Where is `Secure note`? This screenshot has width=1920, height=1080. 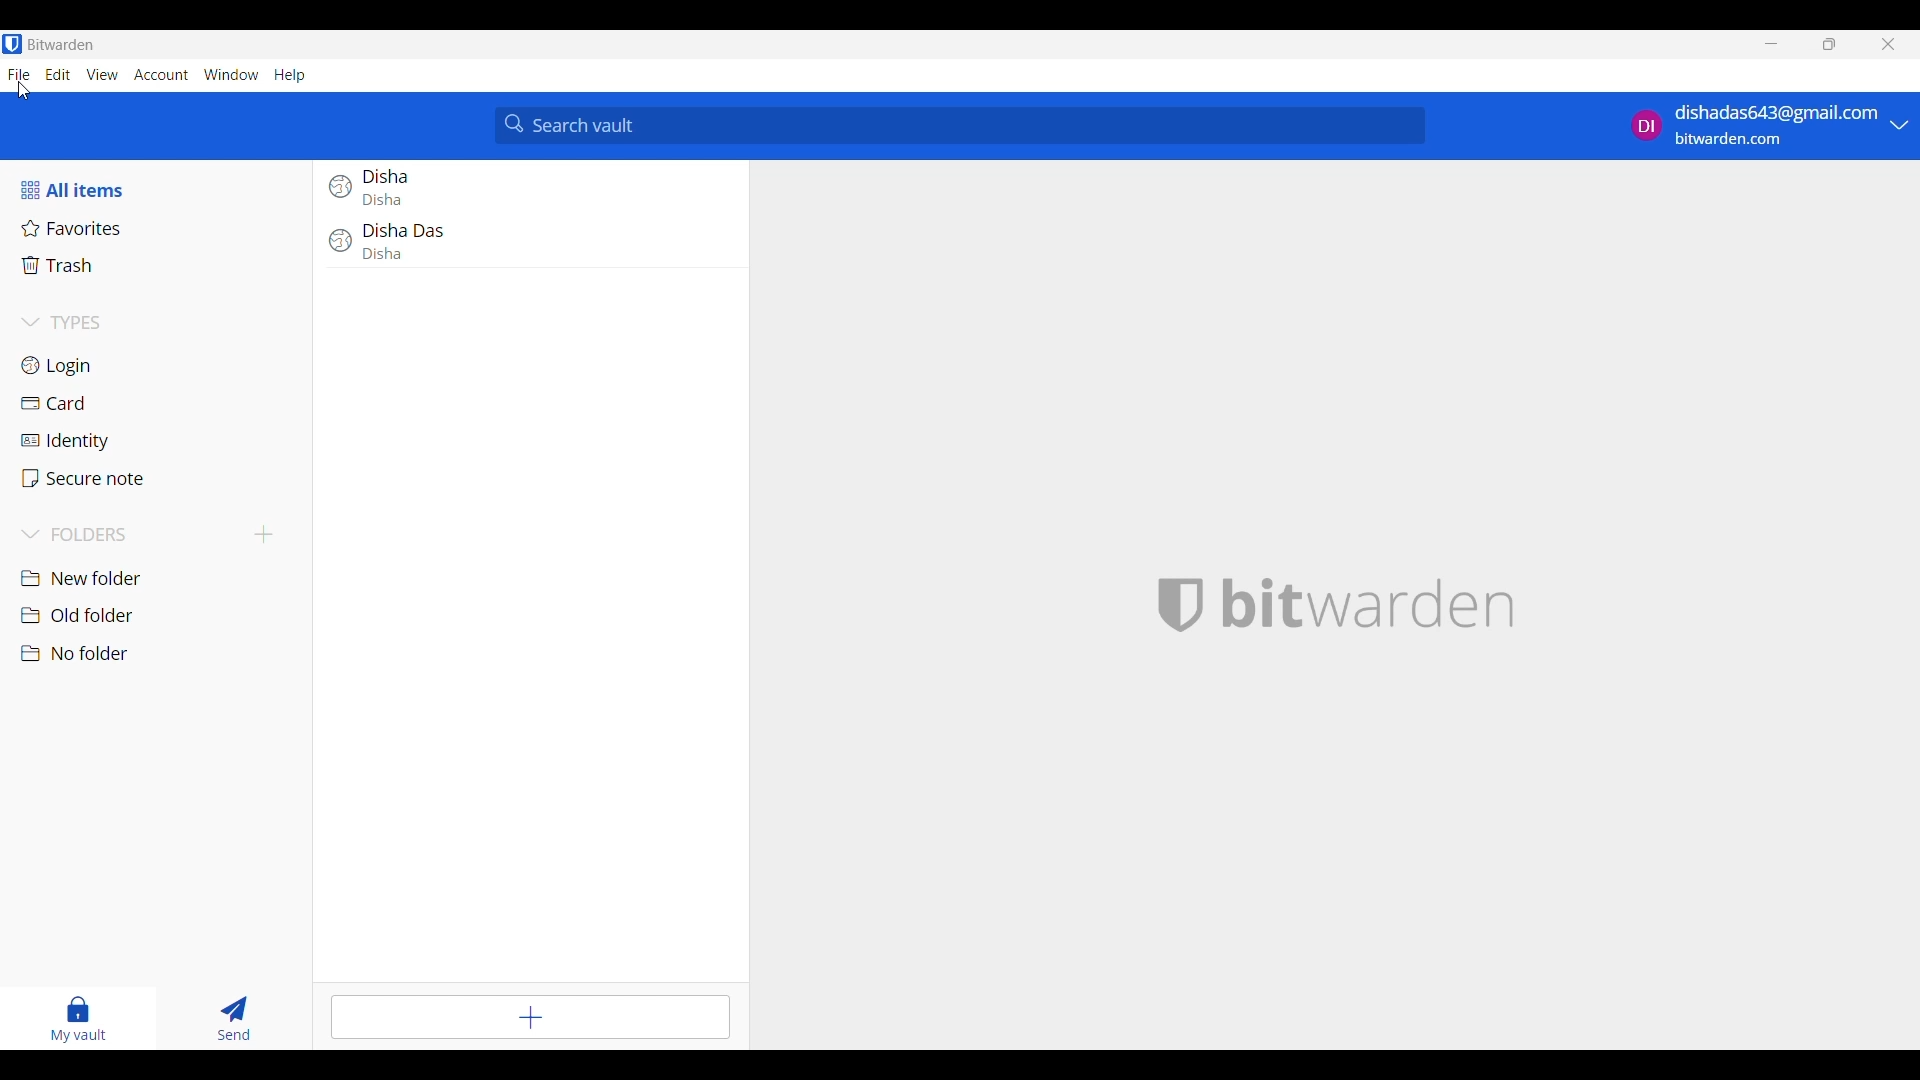 Secure note is located at coordinates (161, 479).